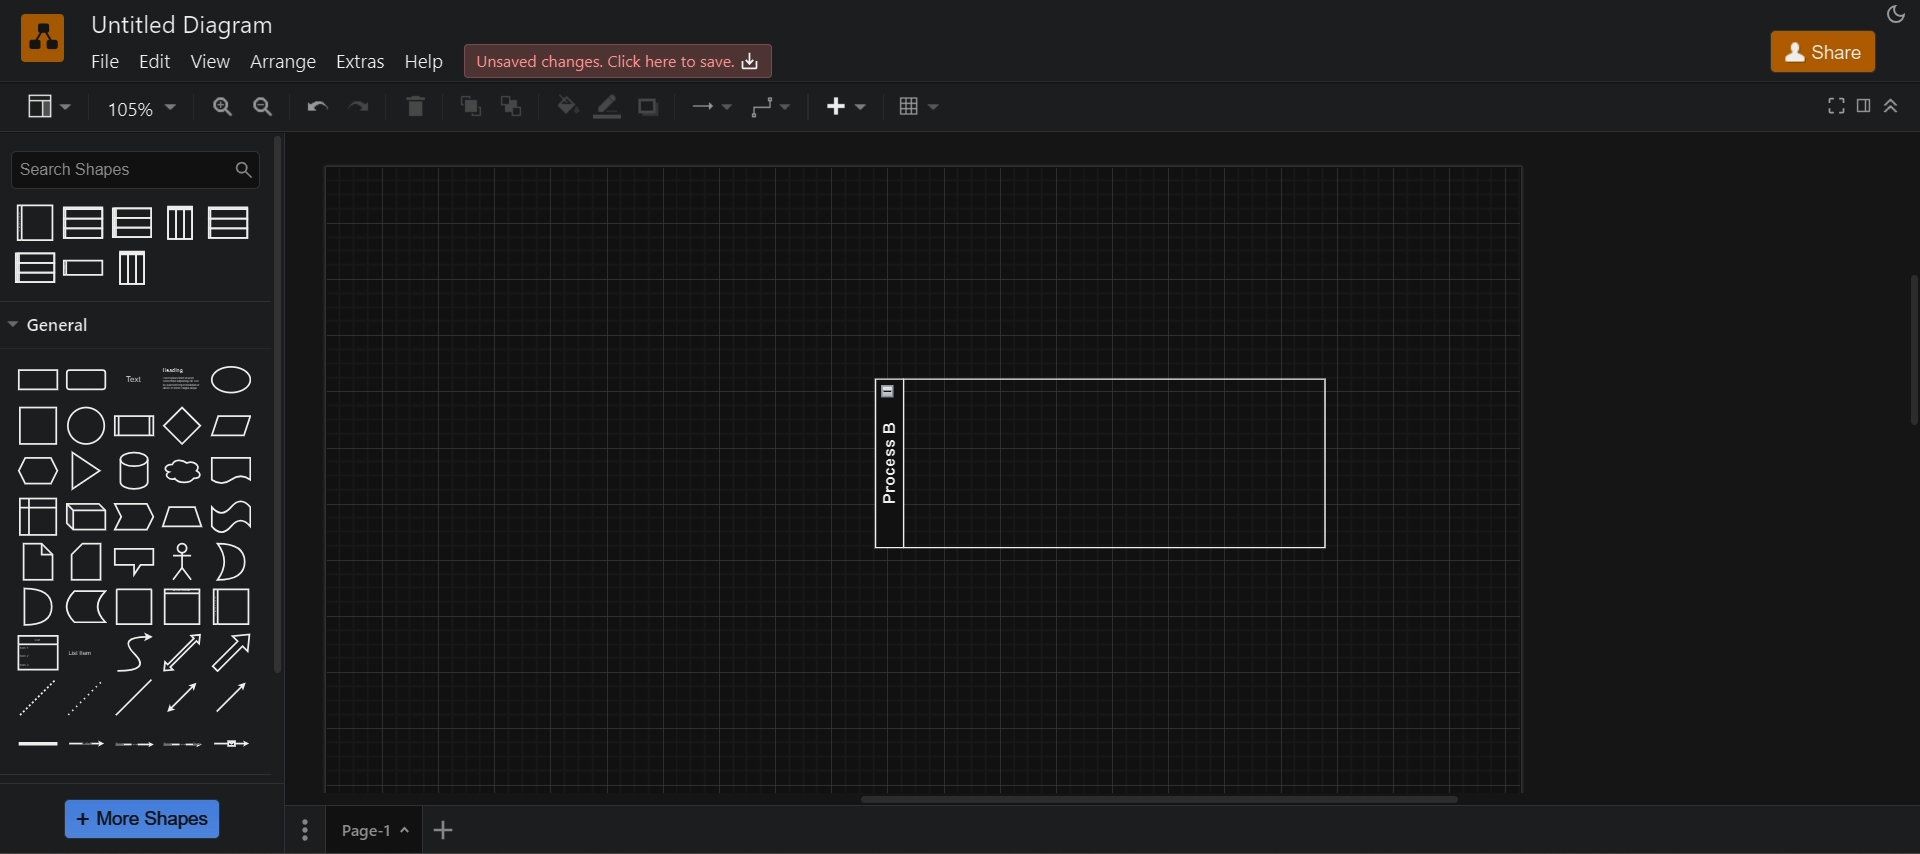 This screenshot has height=854, width=1920. What do you see at coordinates (131, 608) in the screenshot?
I see `container` at bounding box center [131, 608].